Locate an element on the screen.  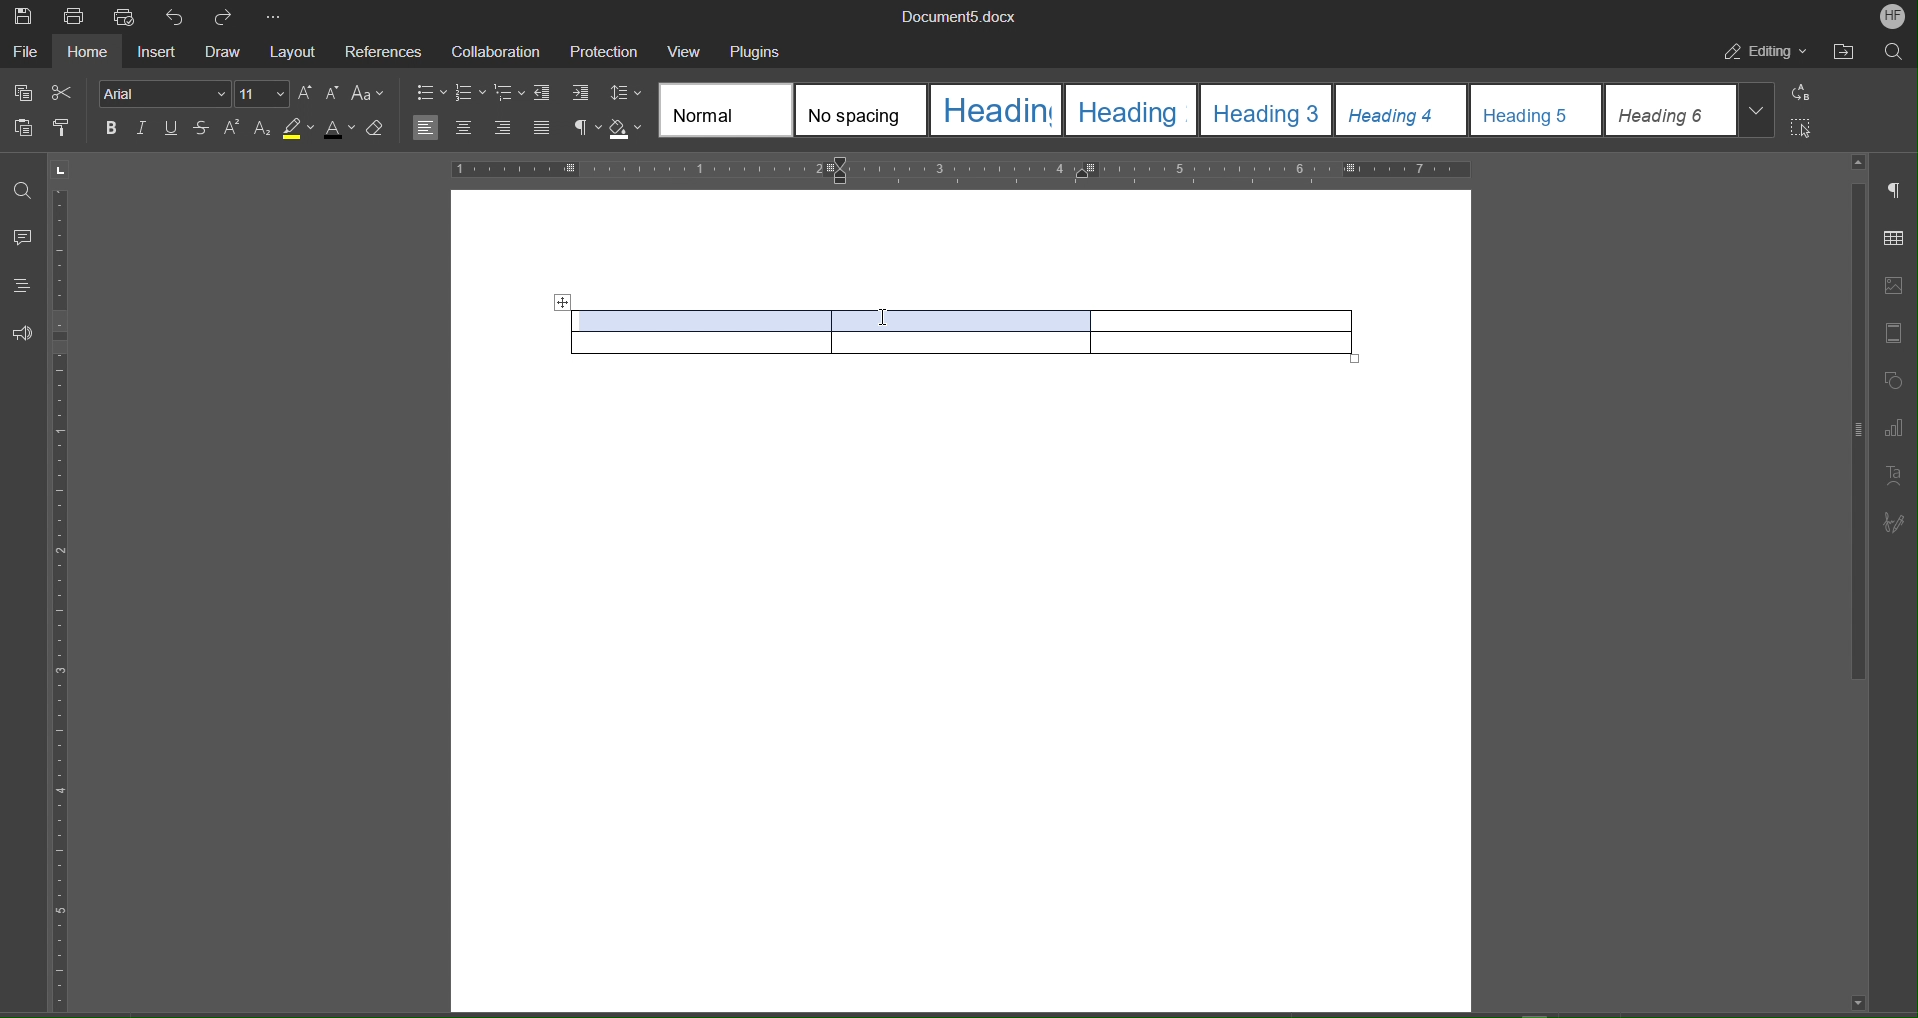
Alignment is located at coordinates (482, 128).